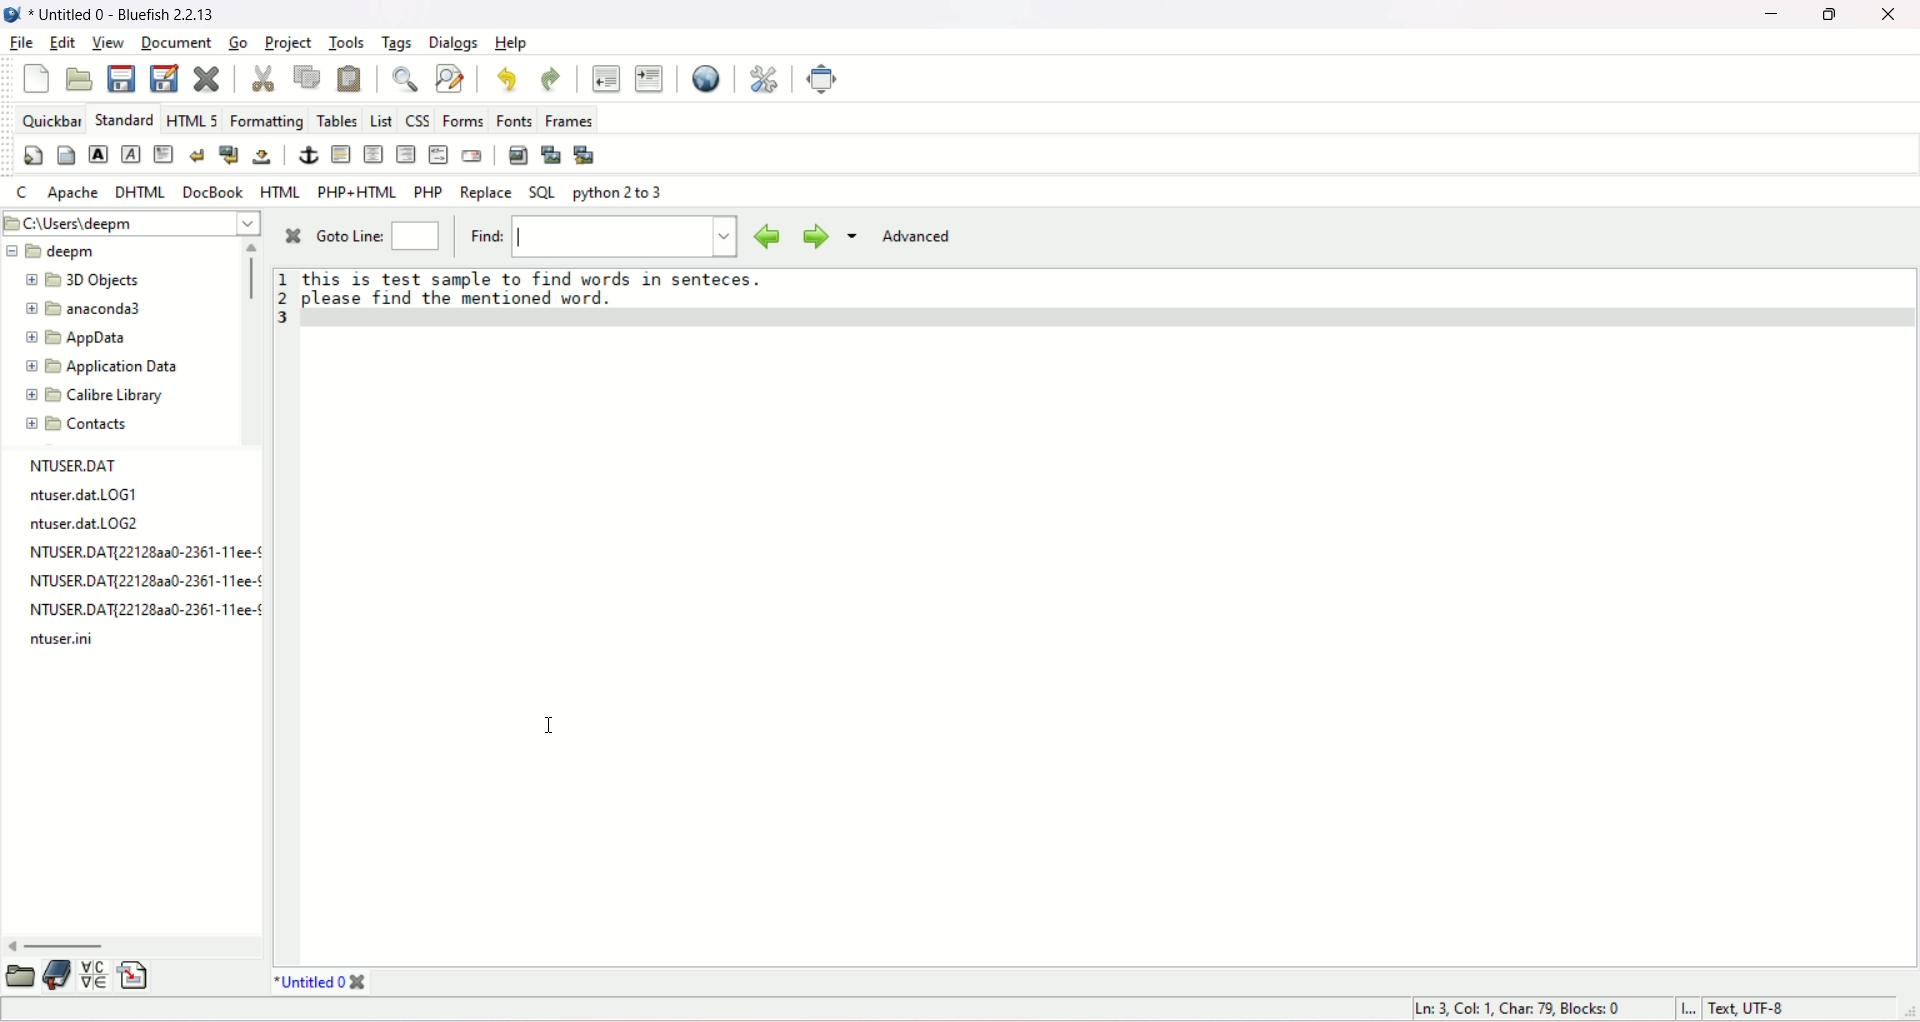 Image resolution: width=1920 pixels, height=1022 pixels. What do you see at coordinates (855, 240) in the screenshot?
I see `more options` at bounding box center [855, 240].